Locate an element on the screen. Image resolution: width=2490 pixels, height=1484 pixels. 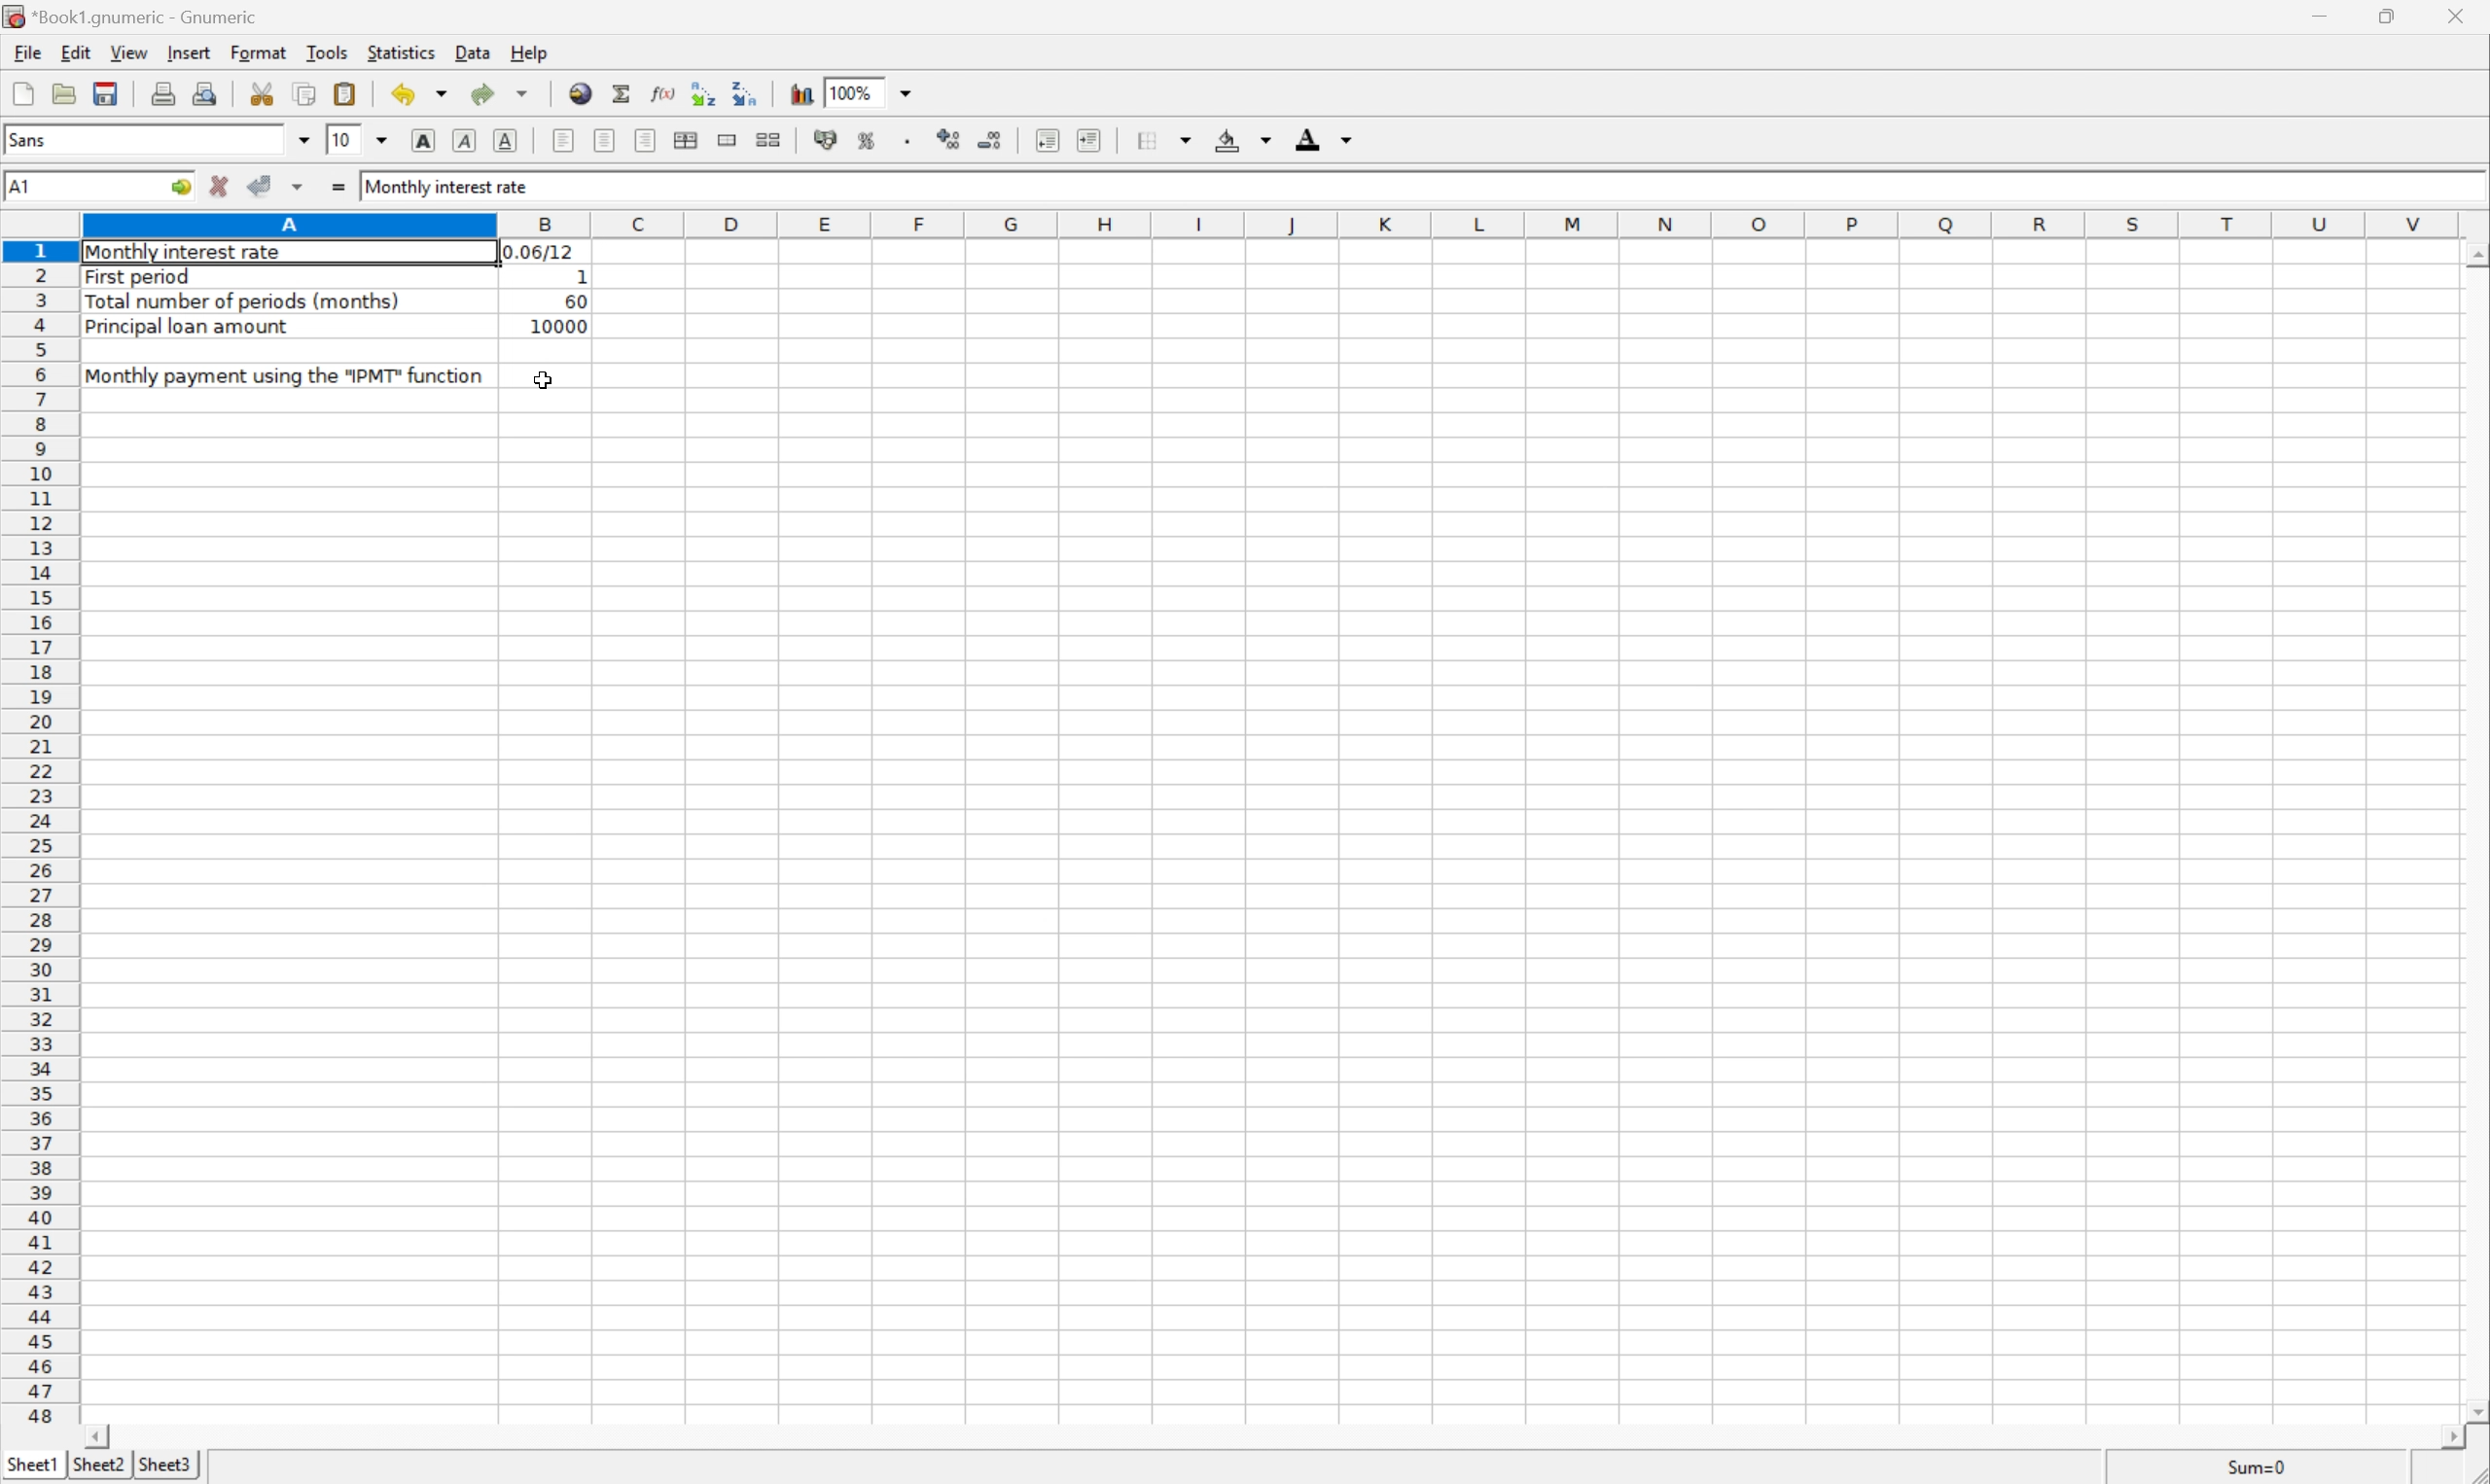
Tools is located at coordinates (332, 53).